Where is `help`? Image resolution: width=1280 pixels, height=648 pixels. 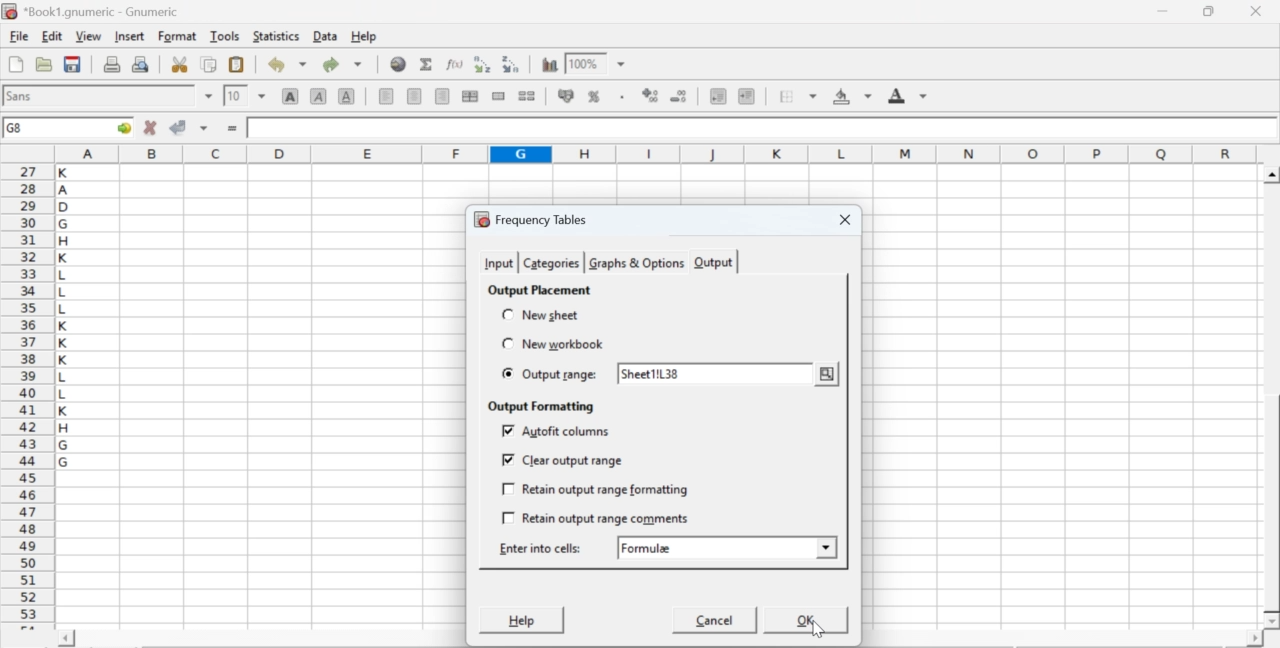
help is located at coordinates (366, 37).